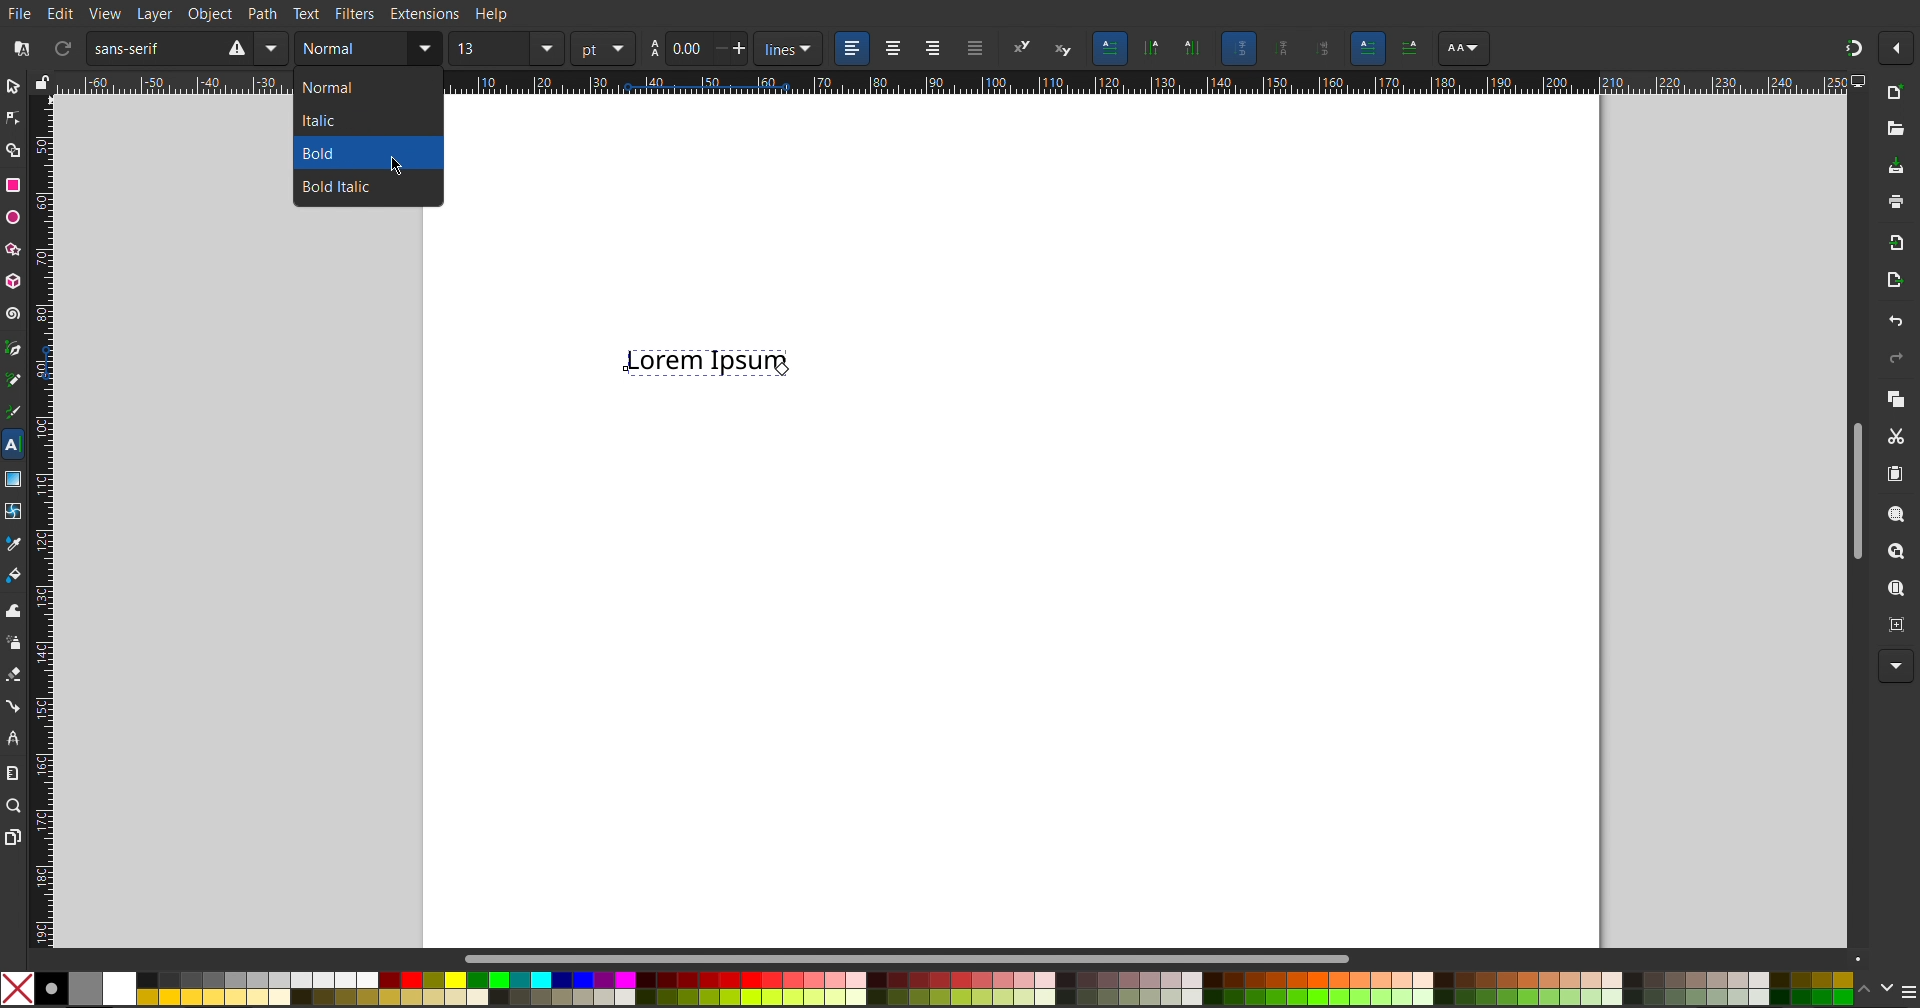  I want to click on Color Options, so click(1885, 988).